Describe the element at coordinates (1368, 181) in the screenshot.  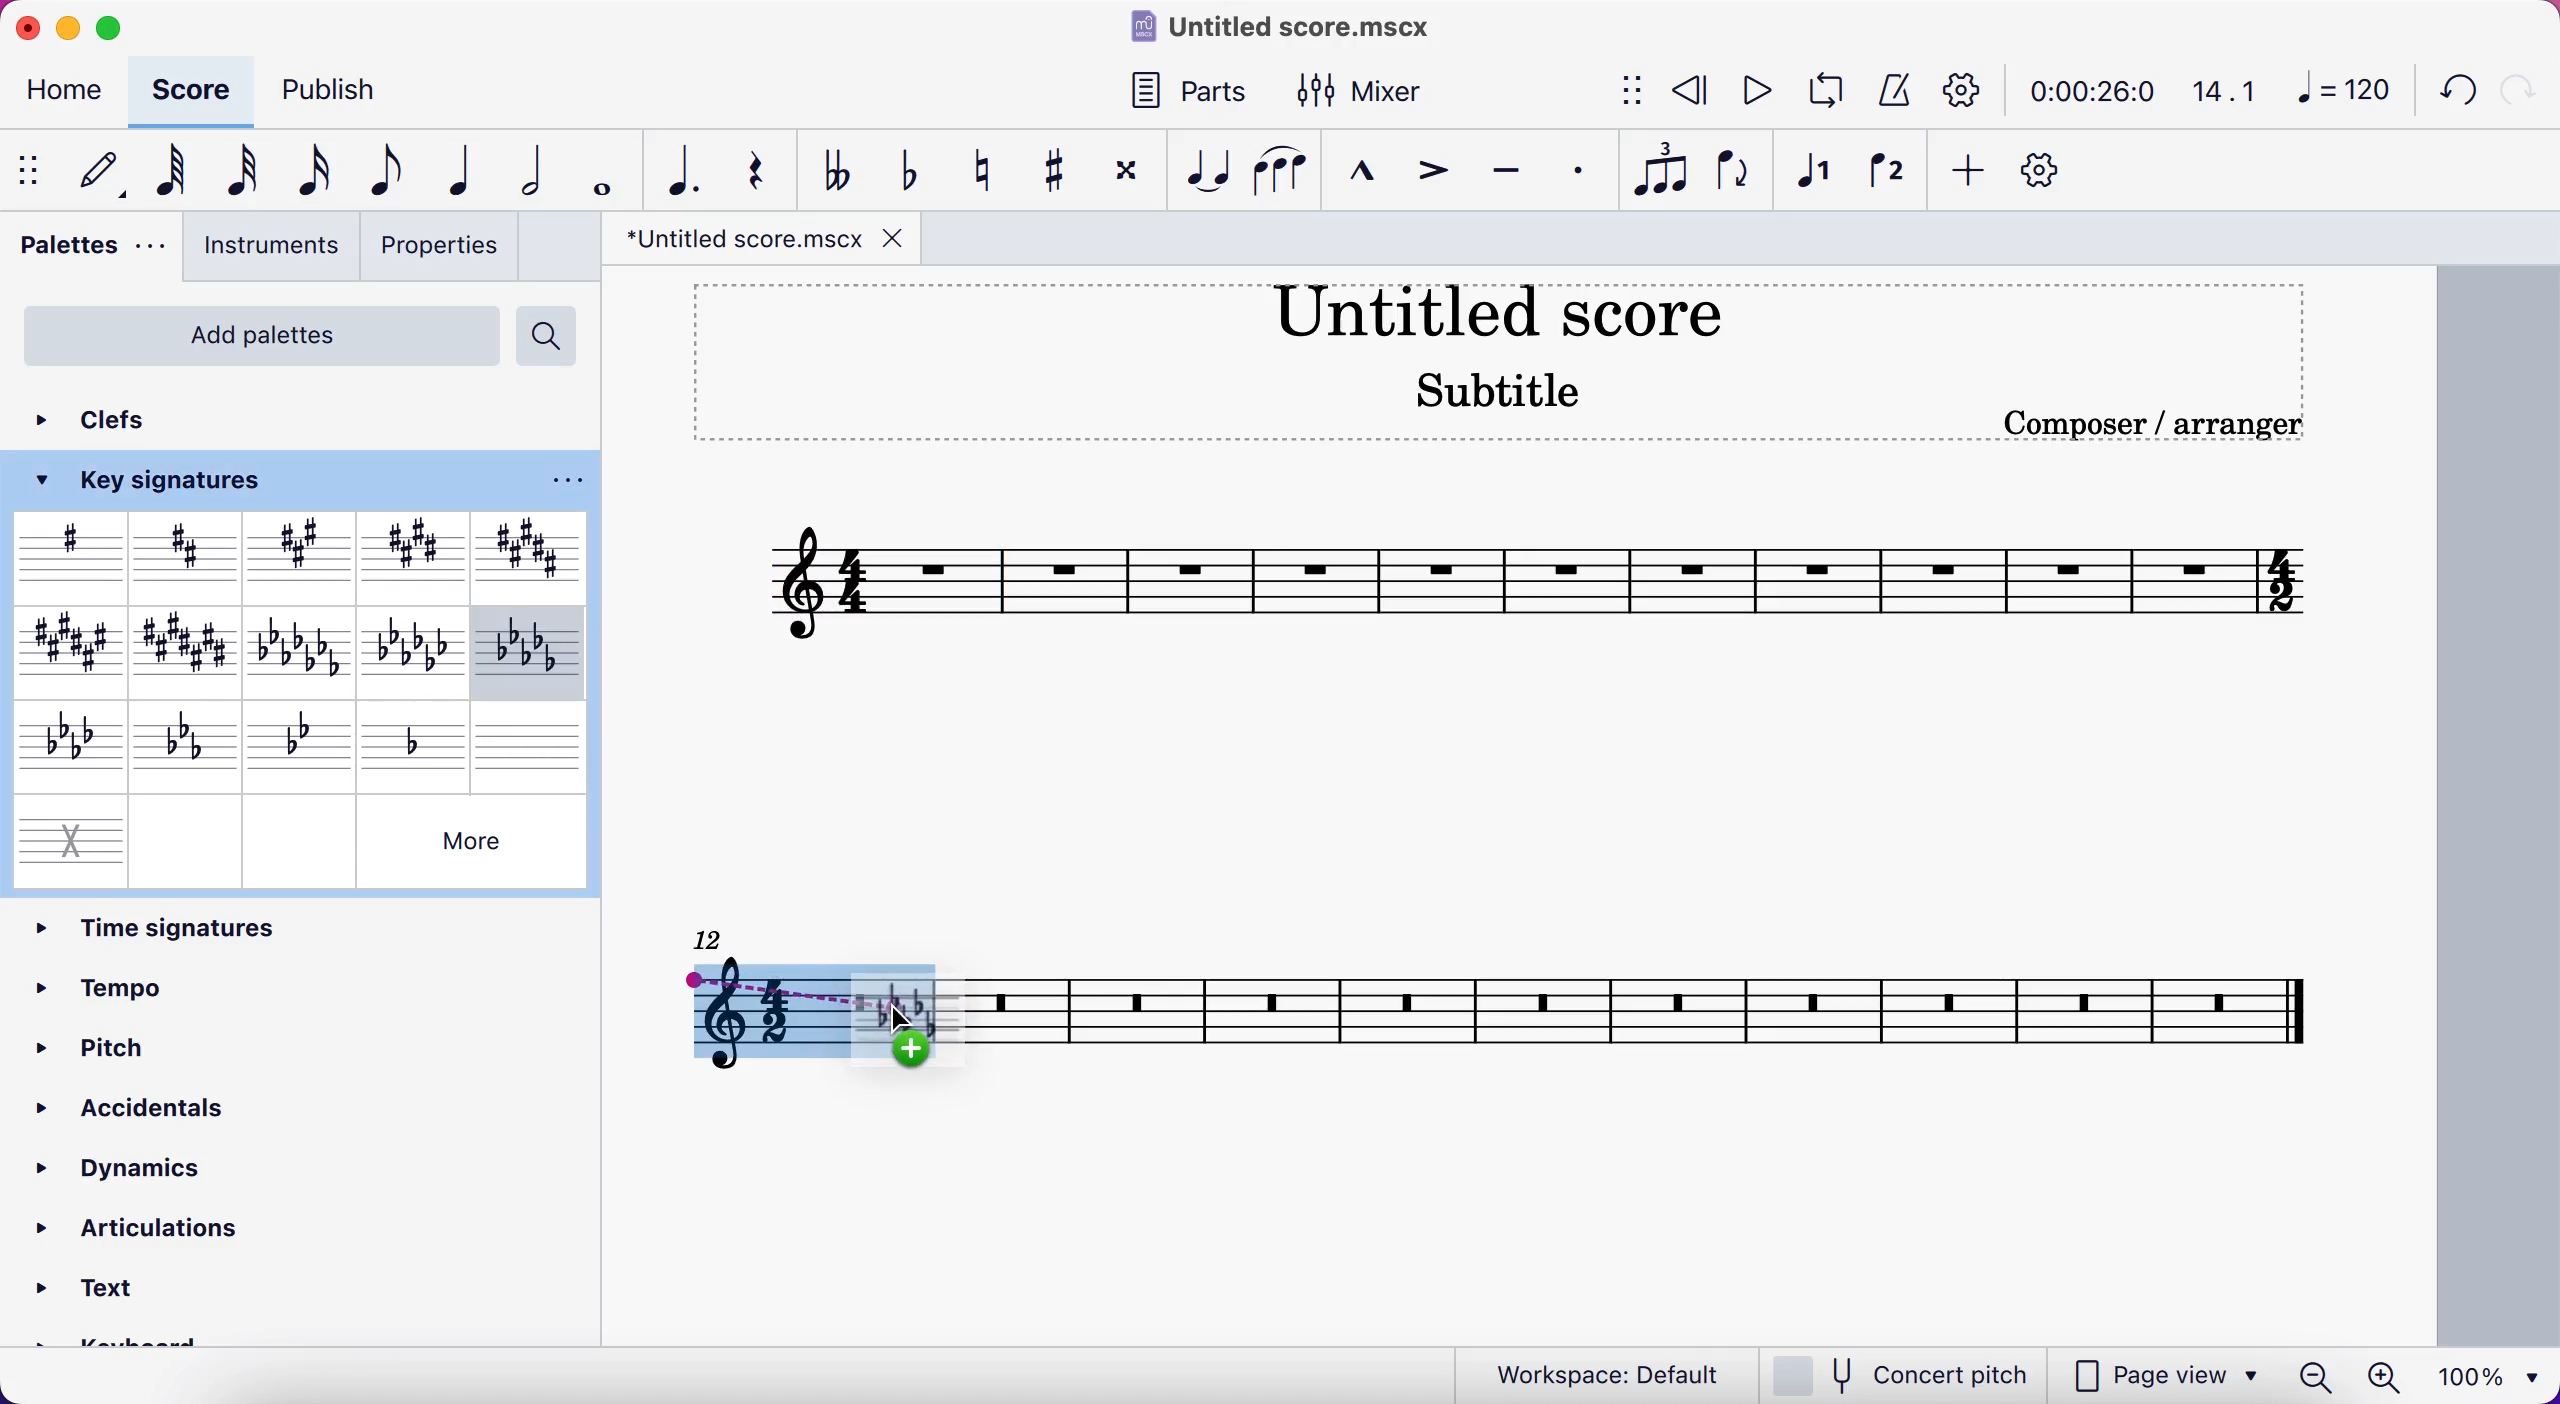
I see `marcato` at that location.